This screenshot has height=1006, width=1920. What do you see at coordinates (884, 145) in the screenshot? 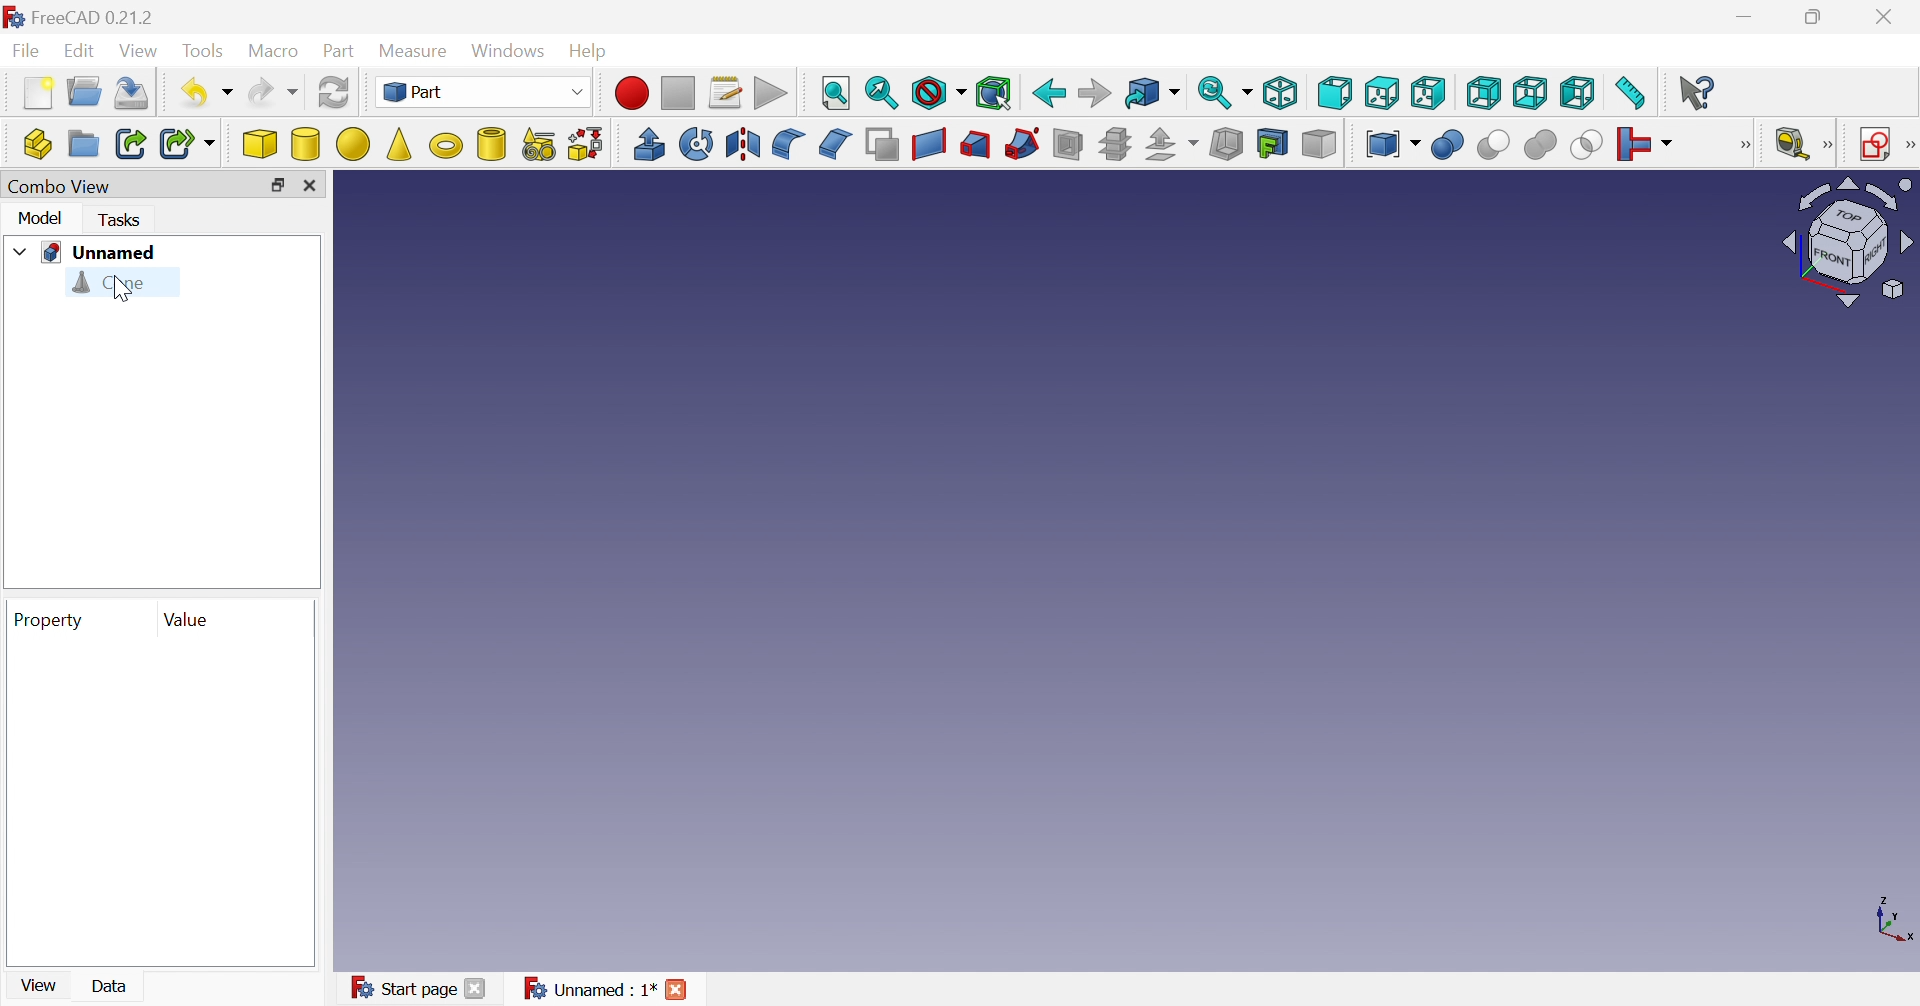
I see `Make face from wires` at bounding box center [884, 145].